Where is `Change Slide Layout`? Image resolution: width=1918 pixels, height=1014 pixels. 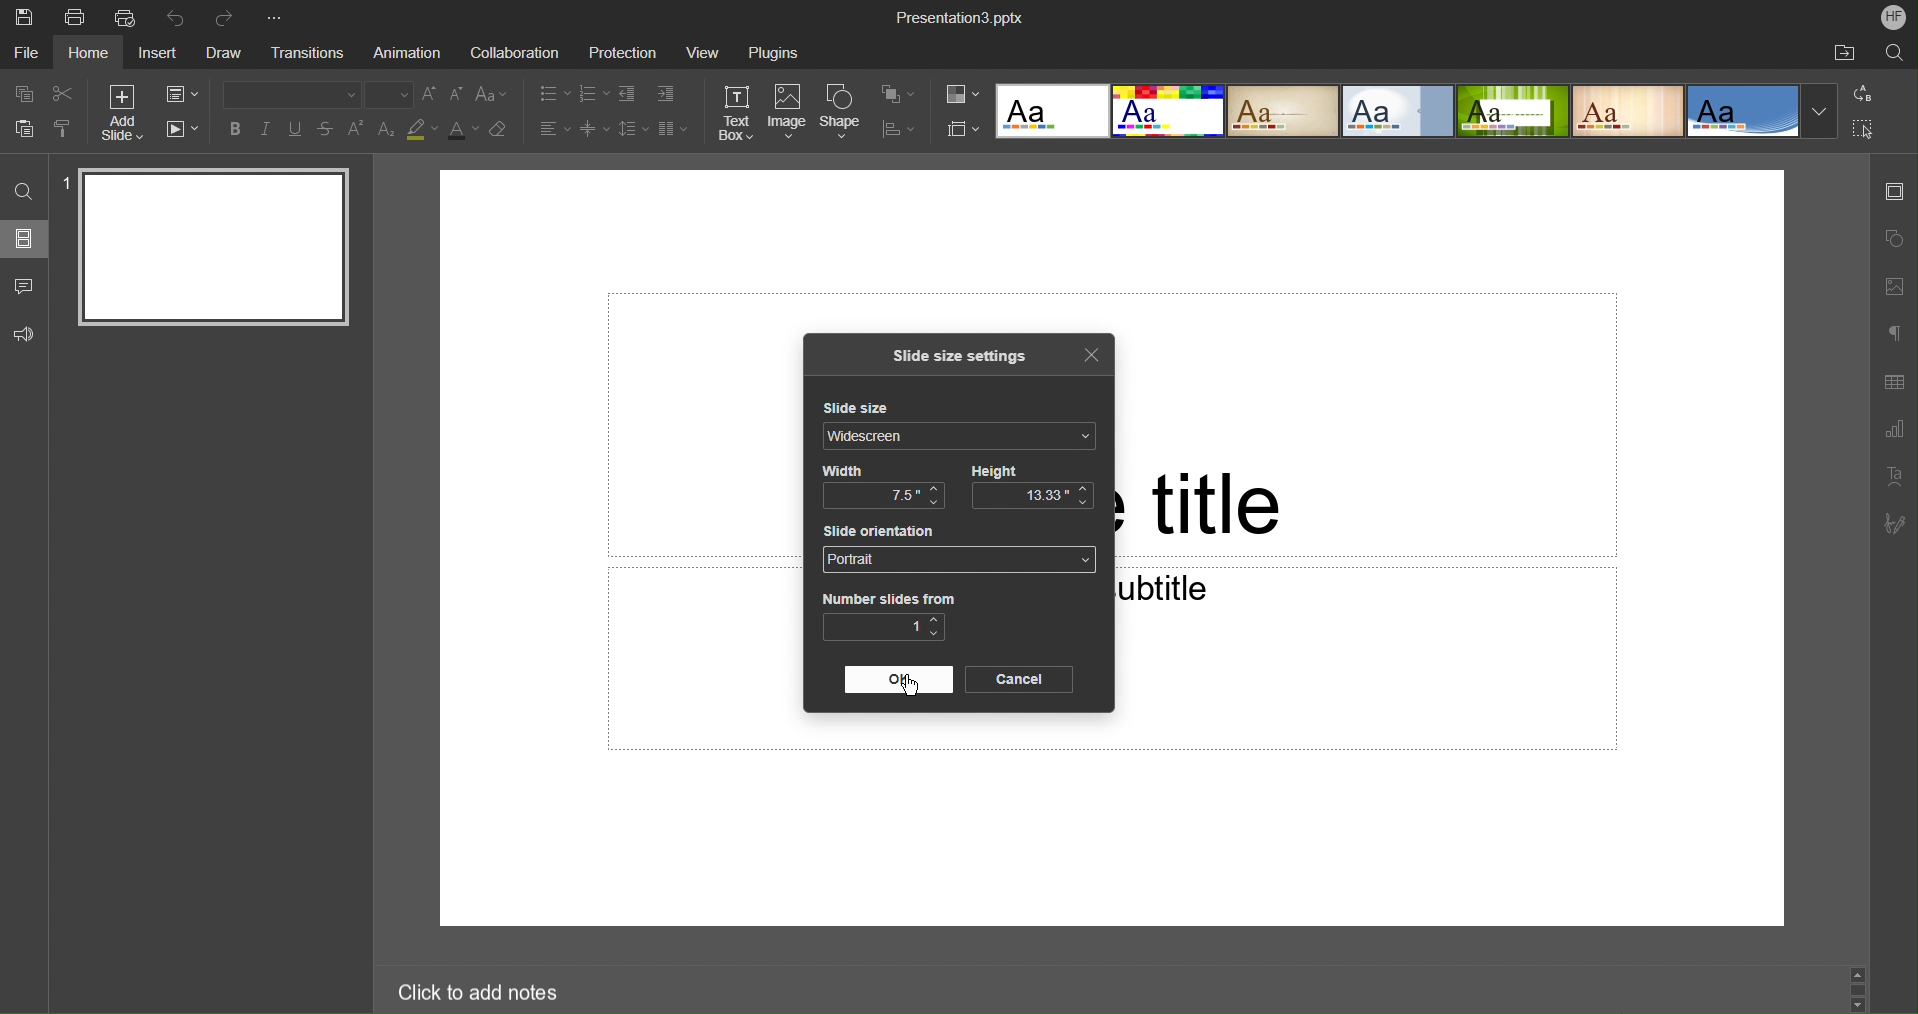 Change Slide Layout is located at coordinates (184, 94).